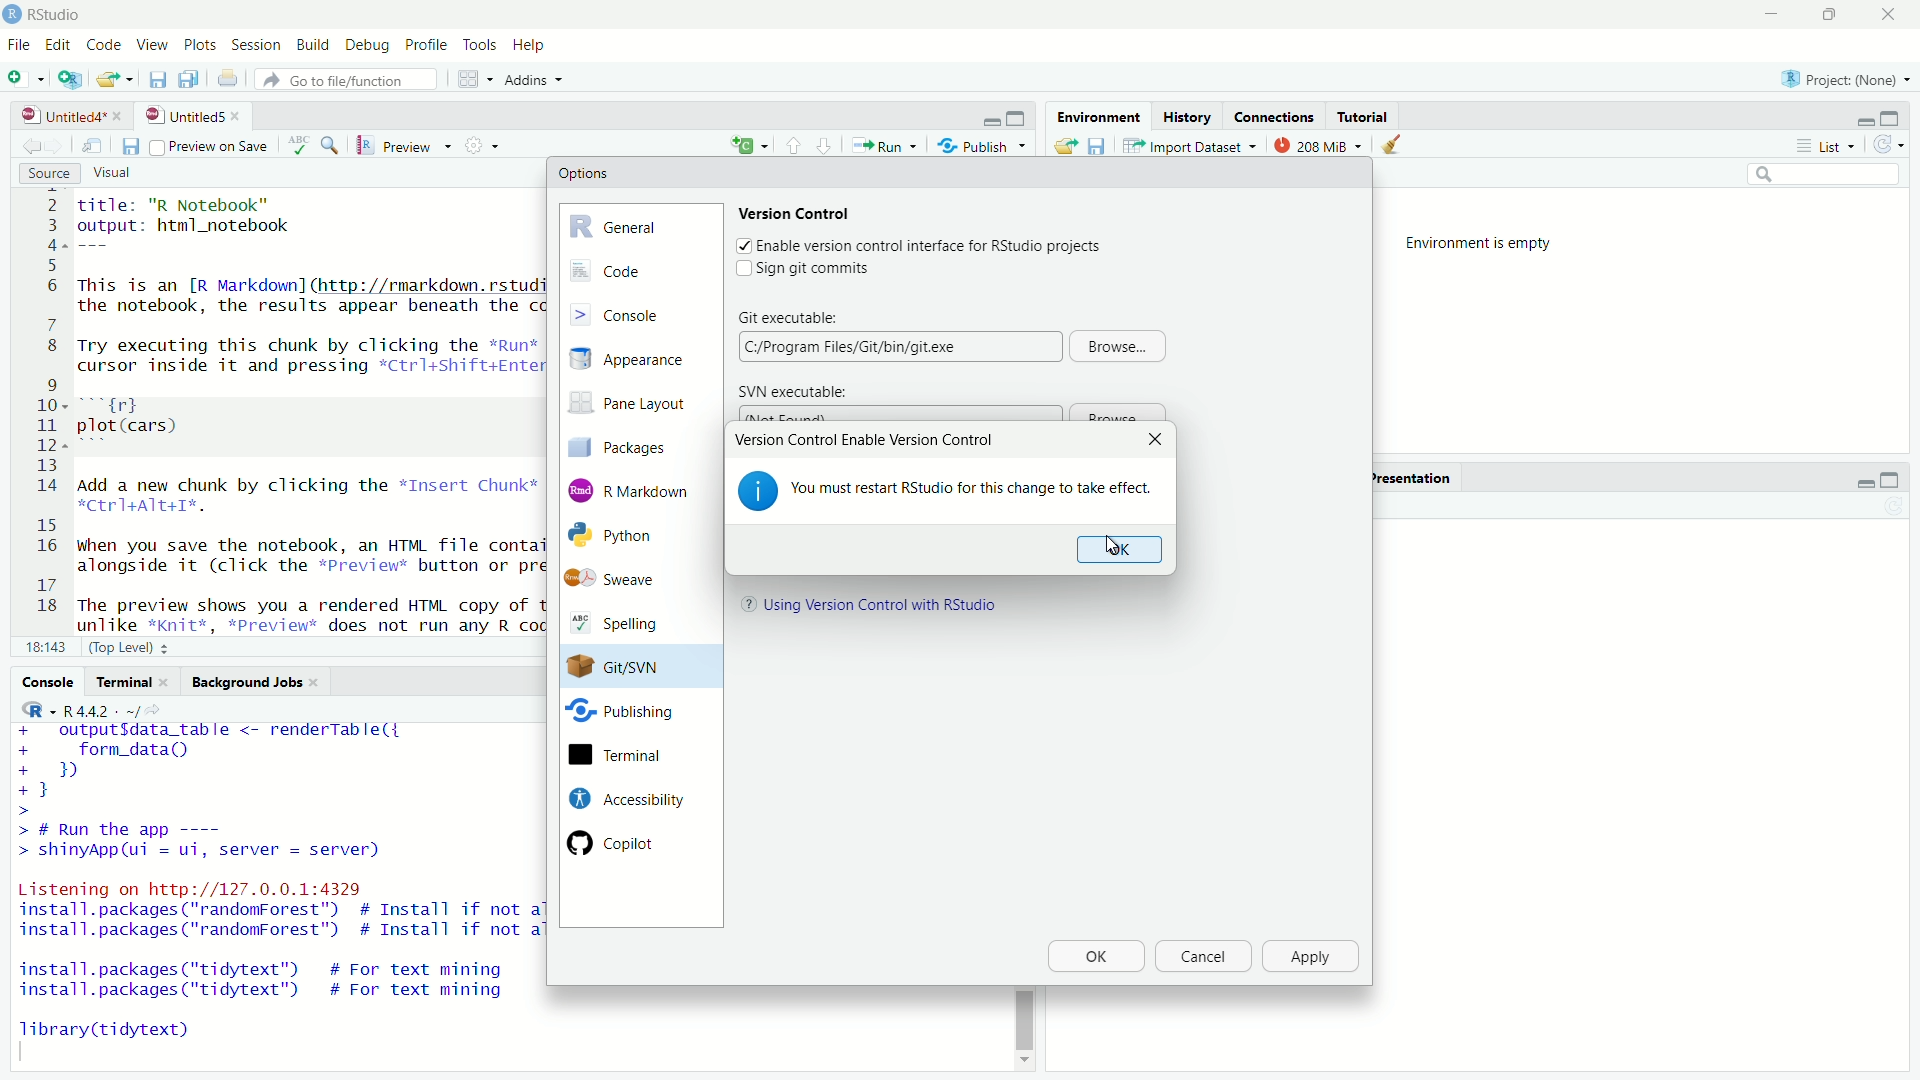 The height and width of the screenshot is (1080, 1920). I want to click on Browse..., so click(1119, 345).